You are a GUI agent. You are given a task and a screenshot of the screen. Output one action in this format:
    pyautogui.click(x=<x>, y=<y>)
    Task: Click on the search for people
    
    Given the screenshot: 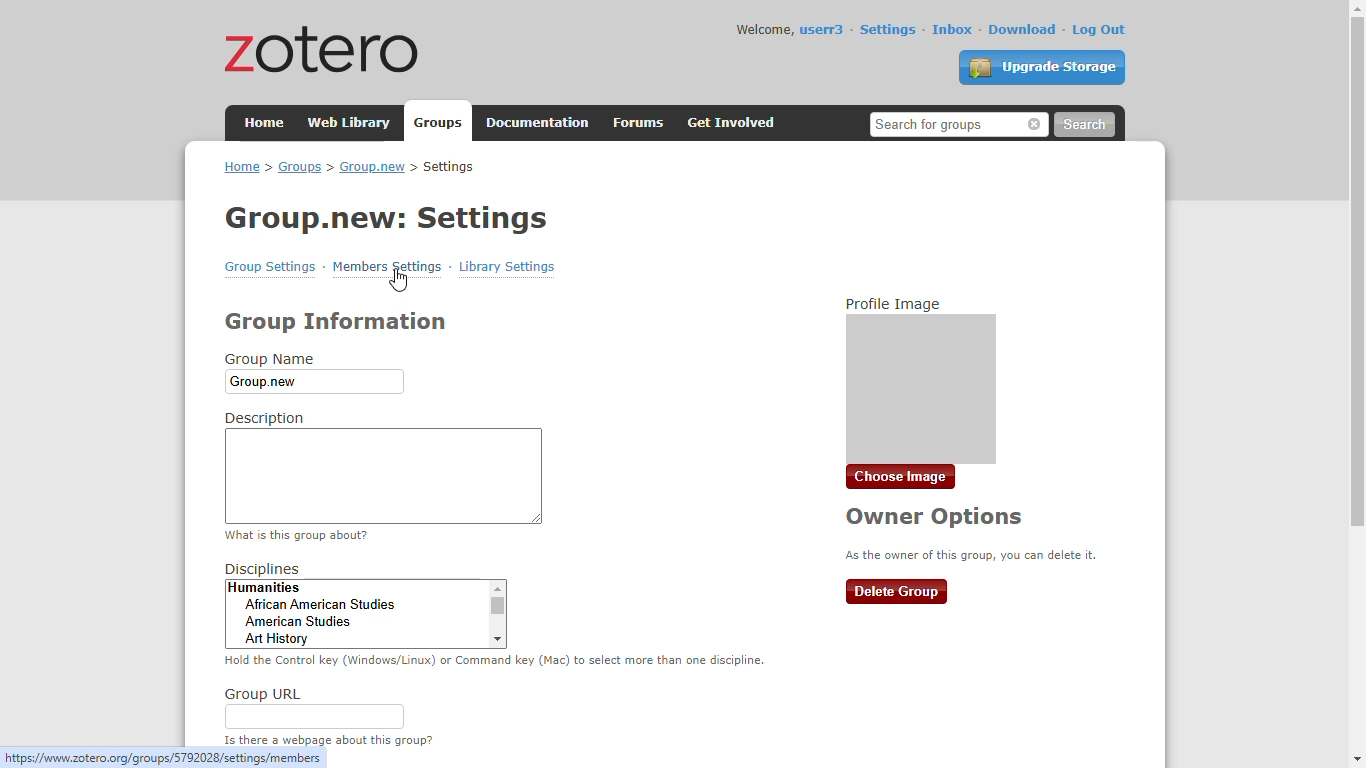 What is the action you would take?
    pyautogui.click(x=960, y=124)
    